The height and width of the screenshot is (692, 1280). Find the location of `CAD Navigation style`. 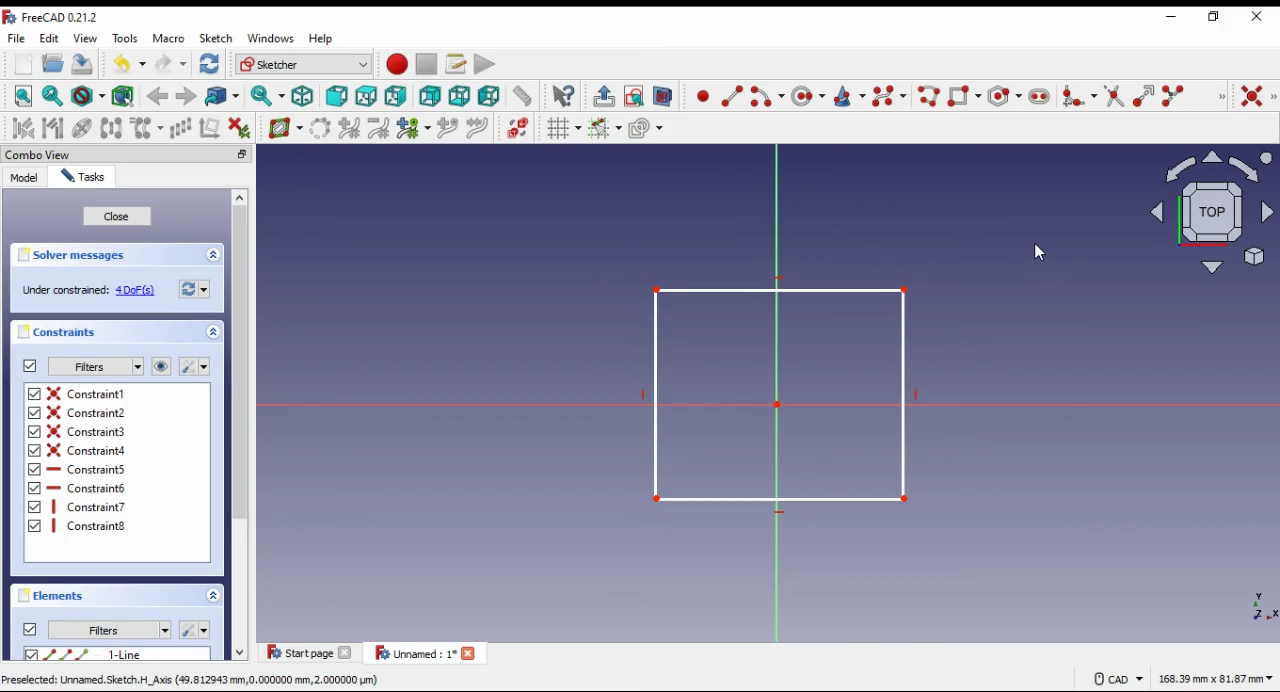

CAD Navigation style is located at coordinates (1117, 679).